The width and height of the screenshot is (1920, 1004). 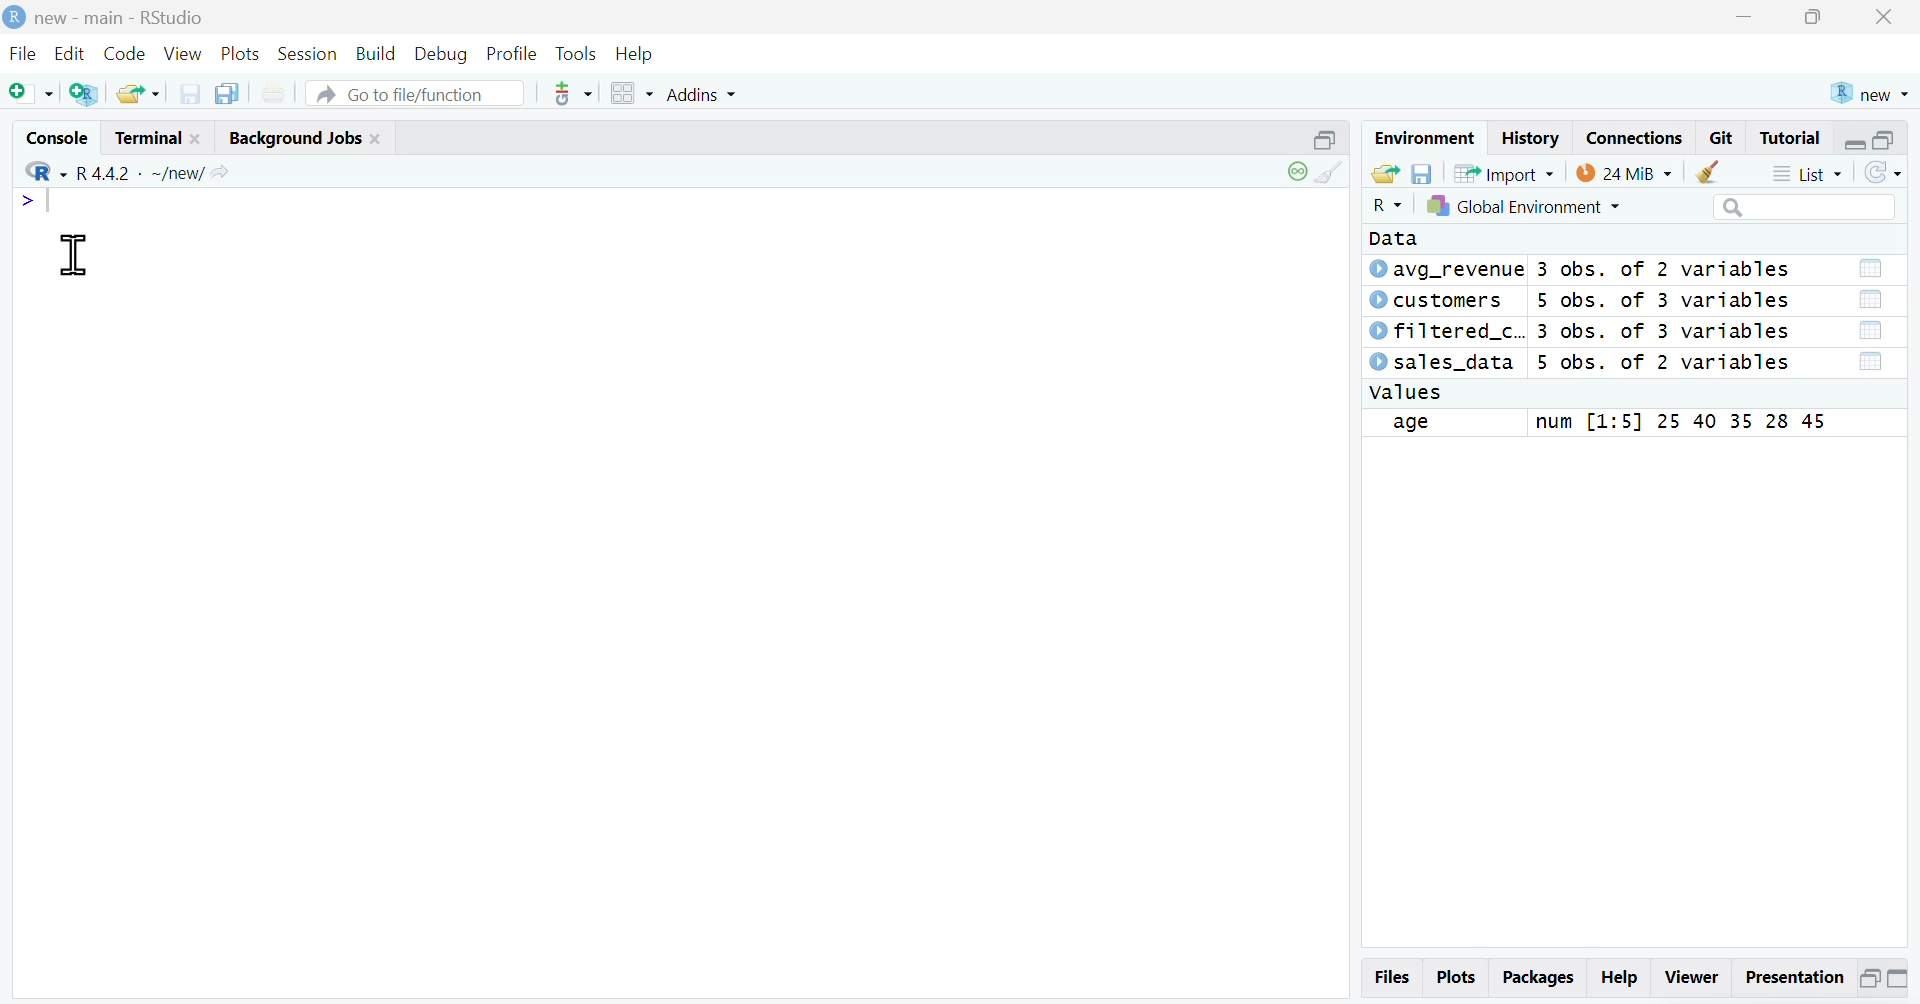 What do you see at coordinates (30, 93) in the screenshot?
I see `New File` at bounding box center [30, 93].